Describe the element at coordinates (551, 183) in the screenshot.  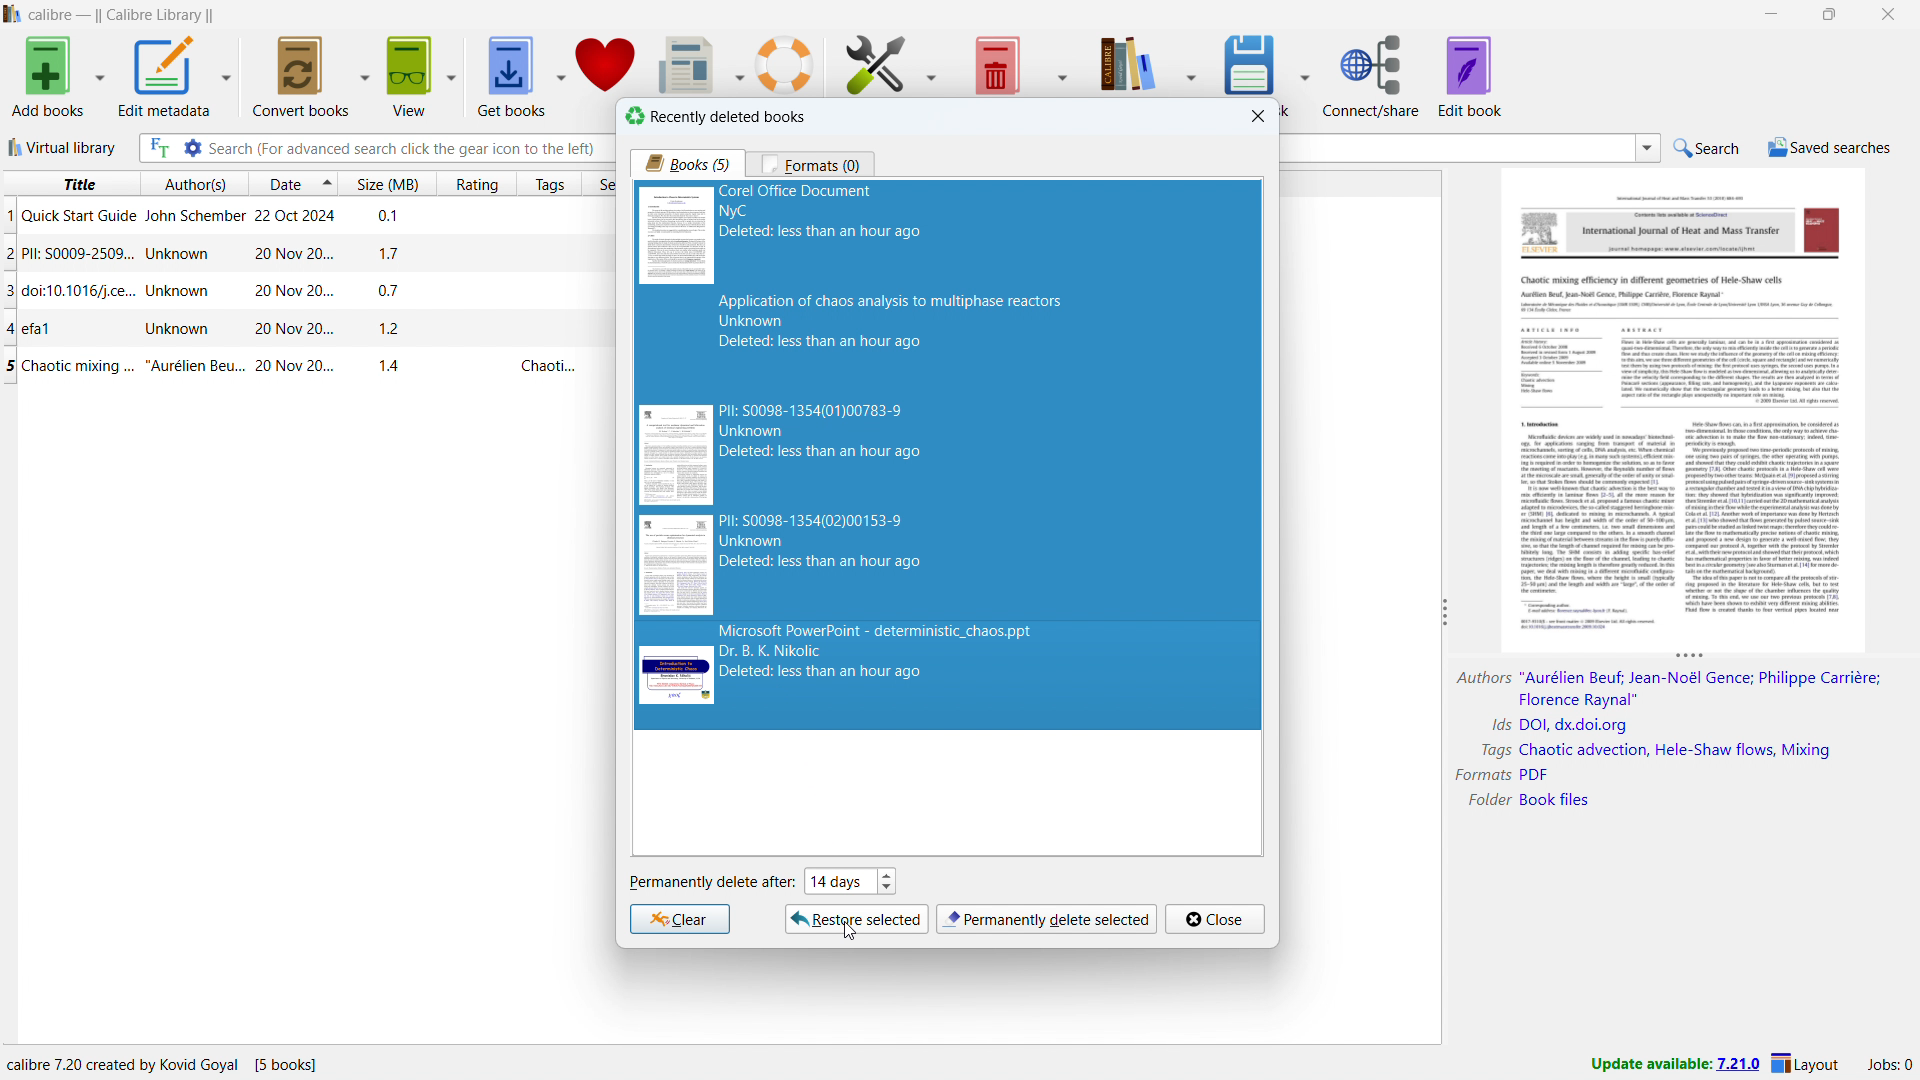
I see `sort by tags` at that location.